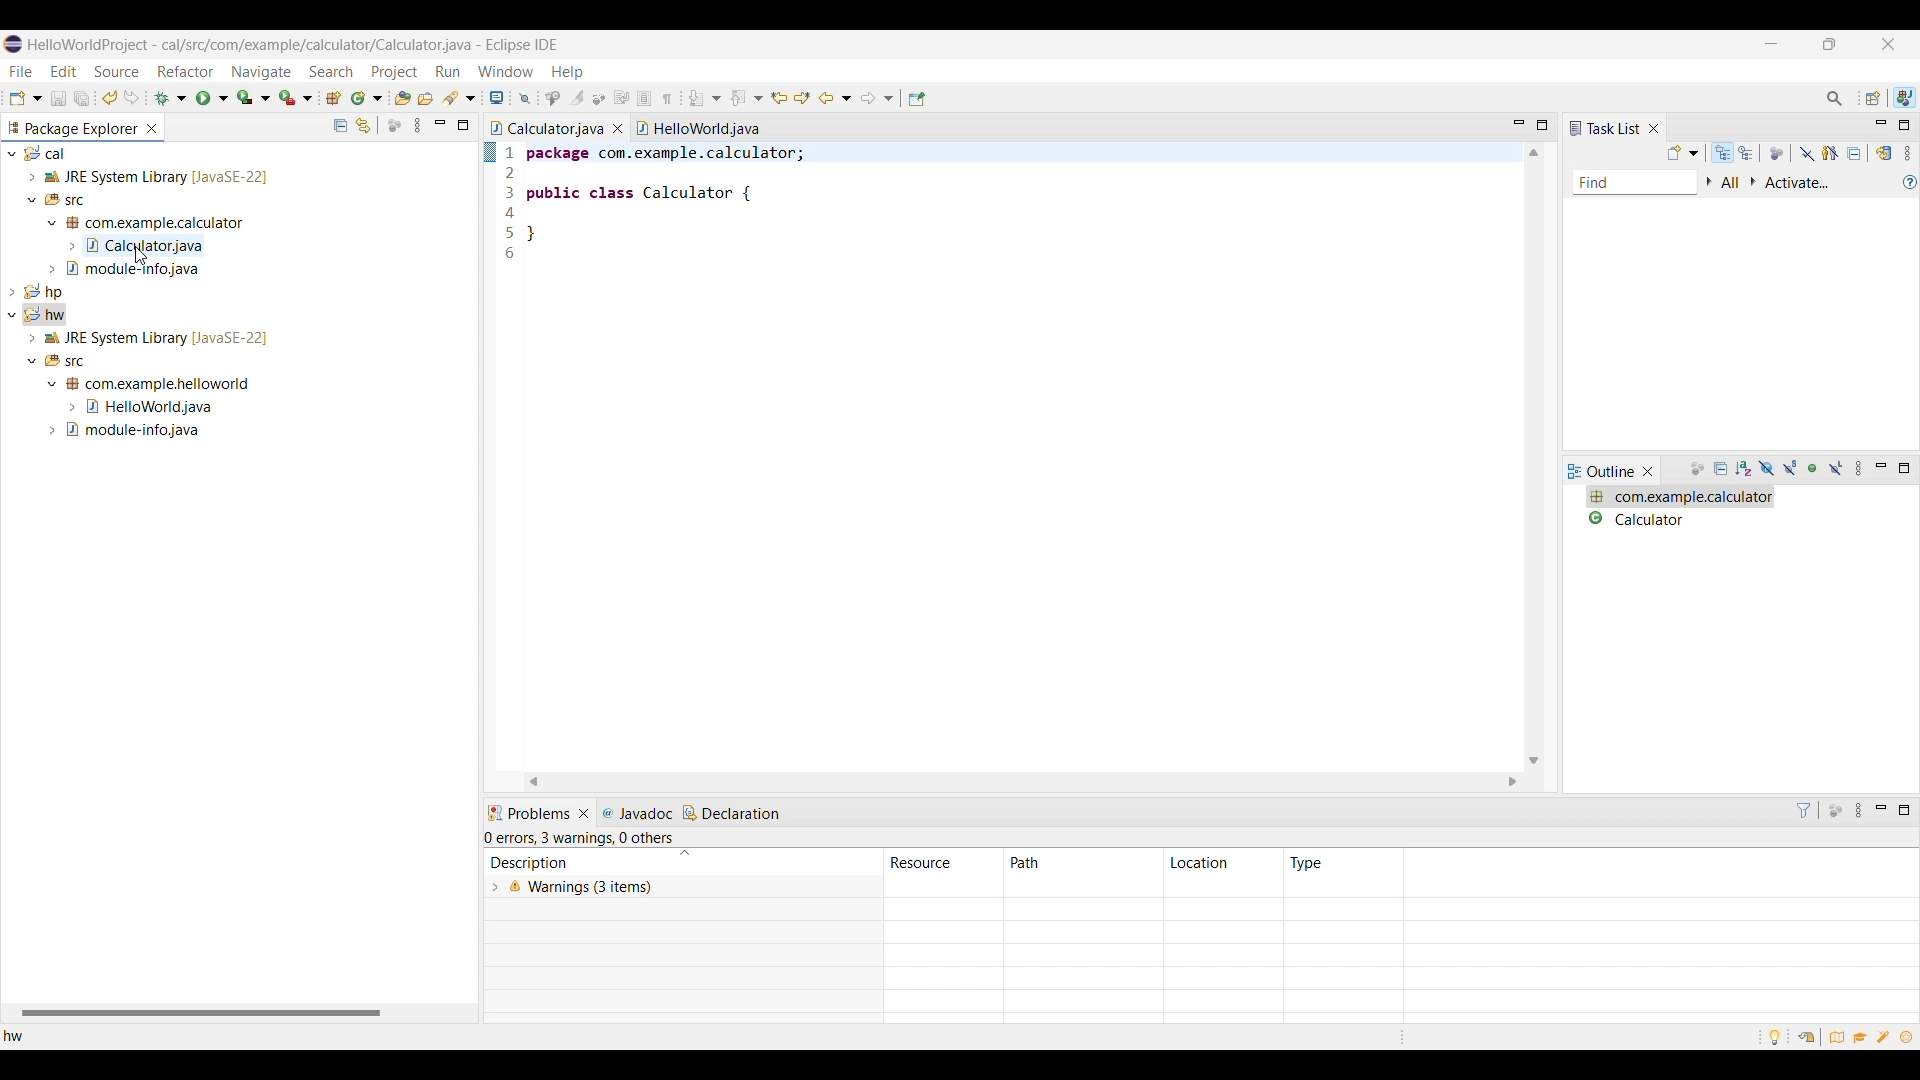 Image resolution: width=1920 pixels, height=1080 pixels. Describe the element at coordinates (116, 71) in the screenshot. I see `Source` at that location.